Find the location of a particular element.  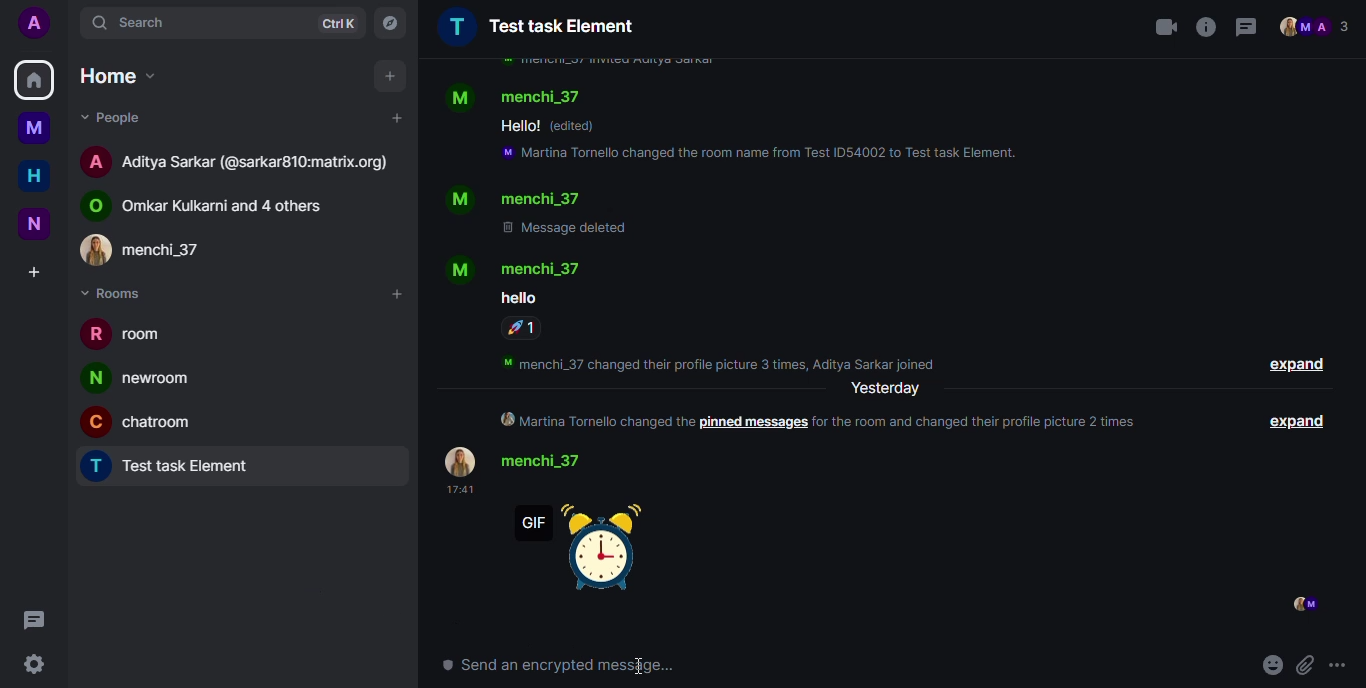

A Aditya Sarkar (@sarkar810:matrix.org) is located at coordinates (238, 161).